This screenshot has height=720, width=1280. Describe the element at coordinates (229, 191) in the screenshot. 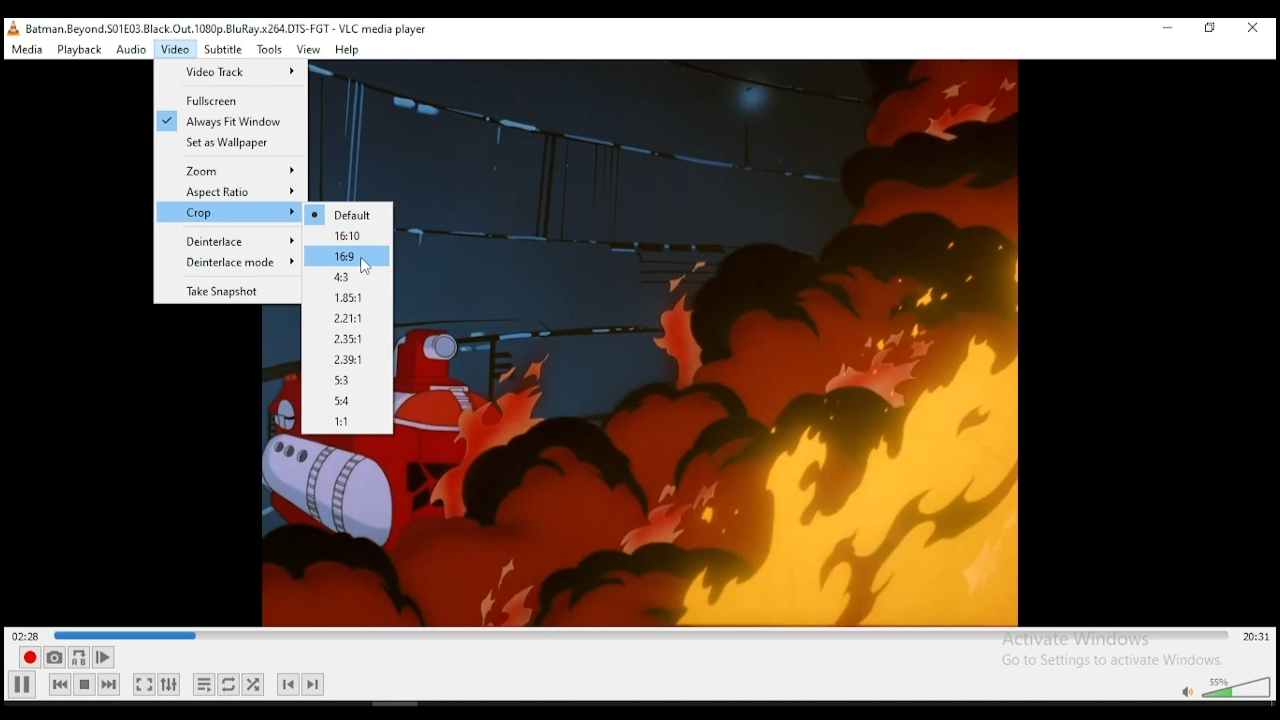

I see `Aspect ratio` at that location.